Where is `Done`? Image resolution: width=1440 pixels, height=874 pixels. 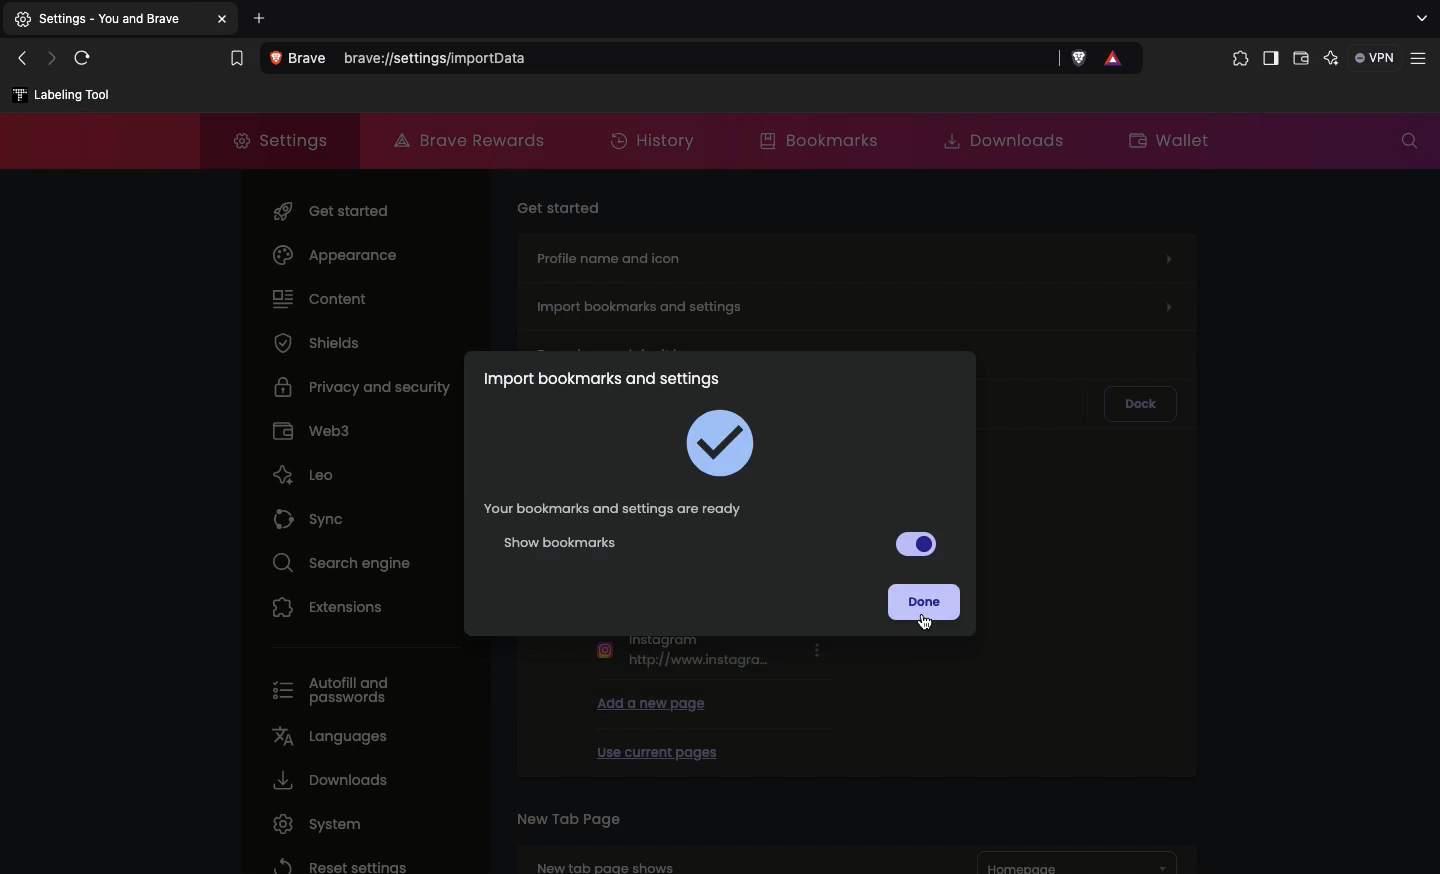 Done is located at coordinates (926, 602).